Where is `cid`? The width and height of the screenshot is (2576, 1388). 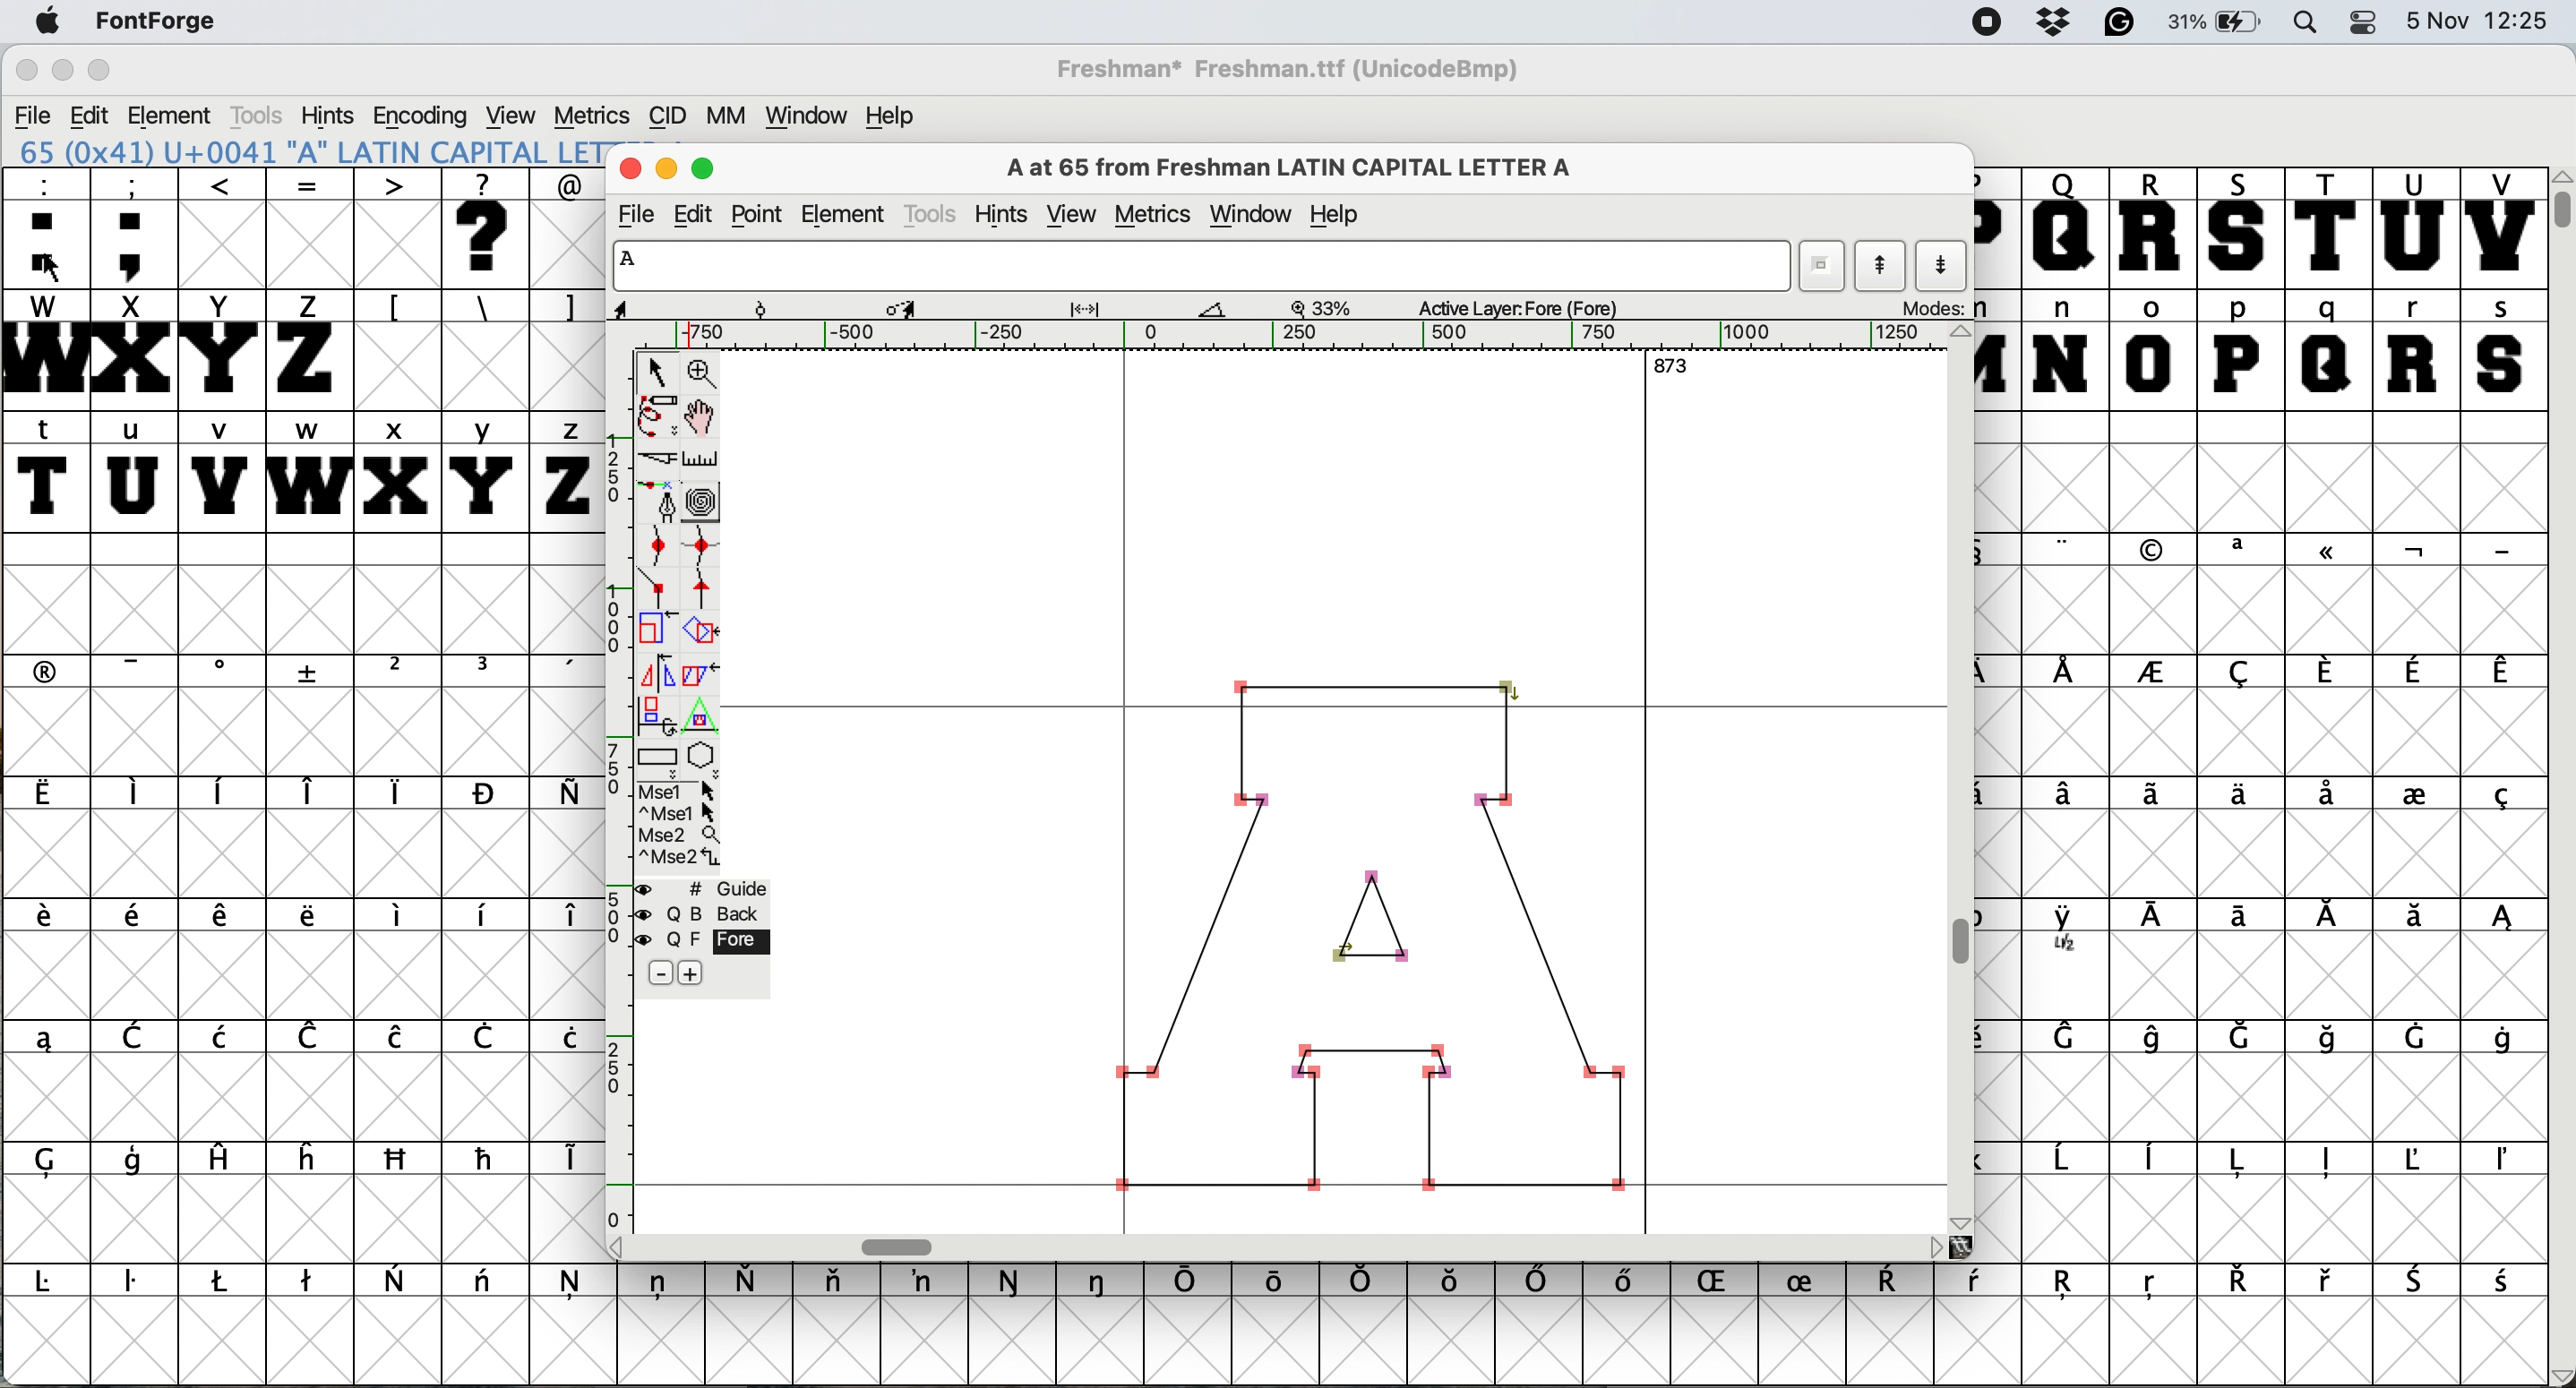
cid is located at coordinates (665, 114).